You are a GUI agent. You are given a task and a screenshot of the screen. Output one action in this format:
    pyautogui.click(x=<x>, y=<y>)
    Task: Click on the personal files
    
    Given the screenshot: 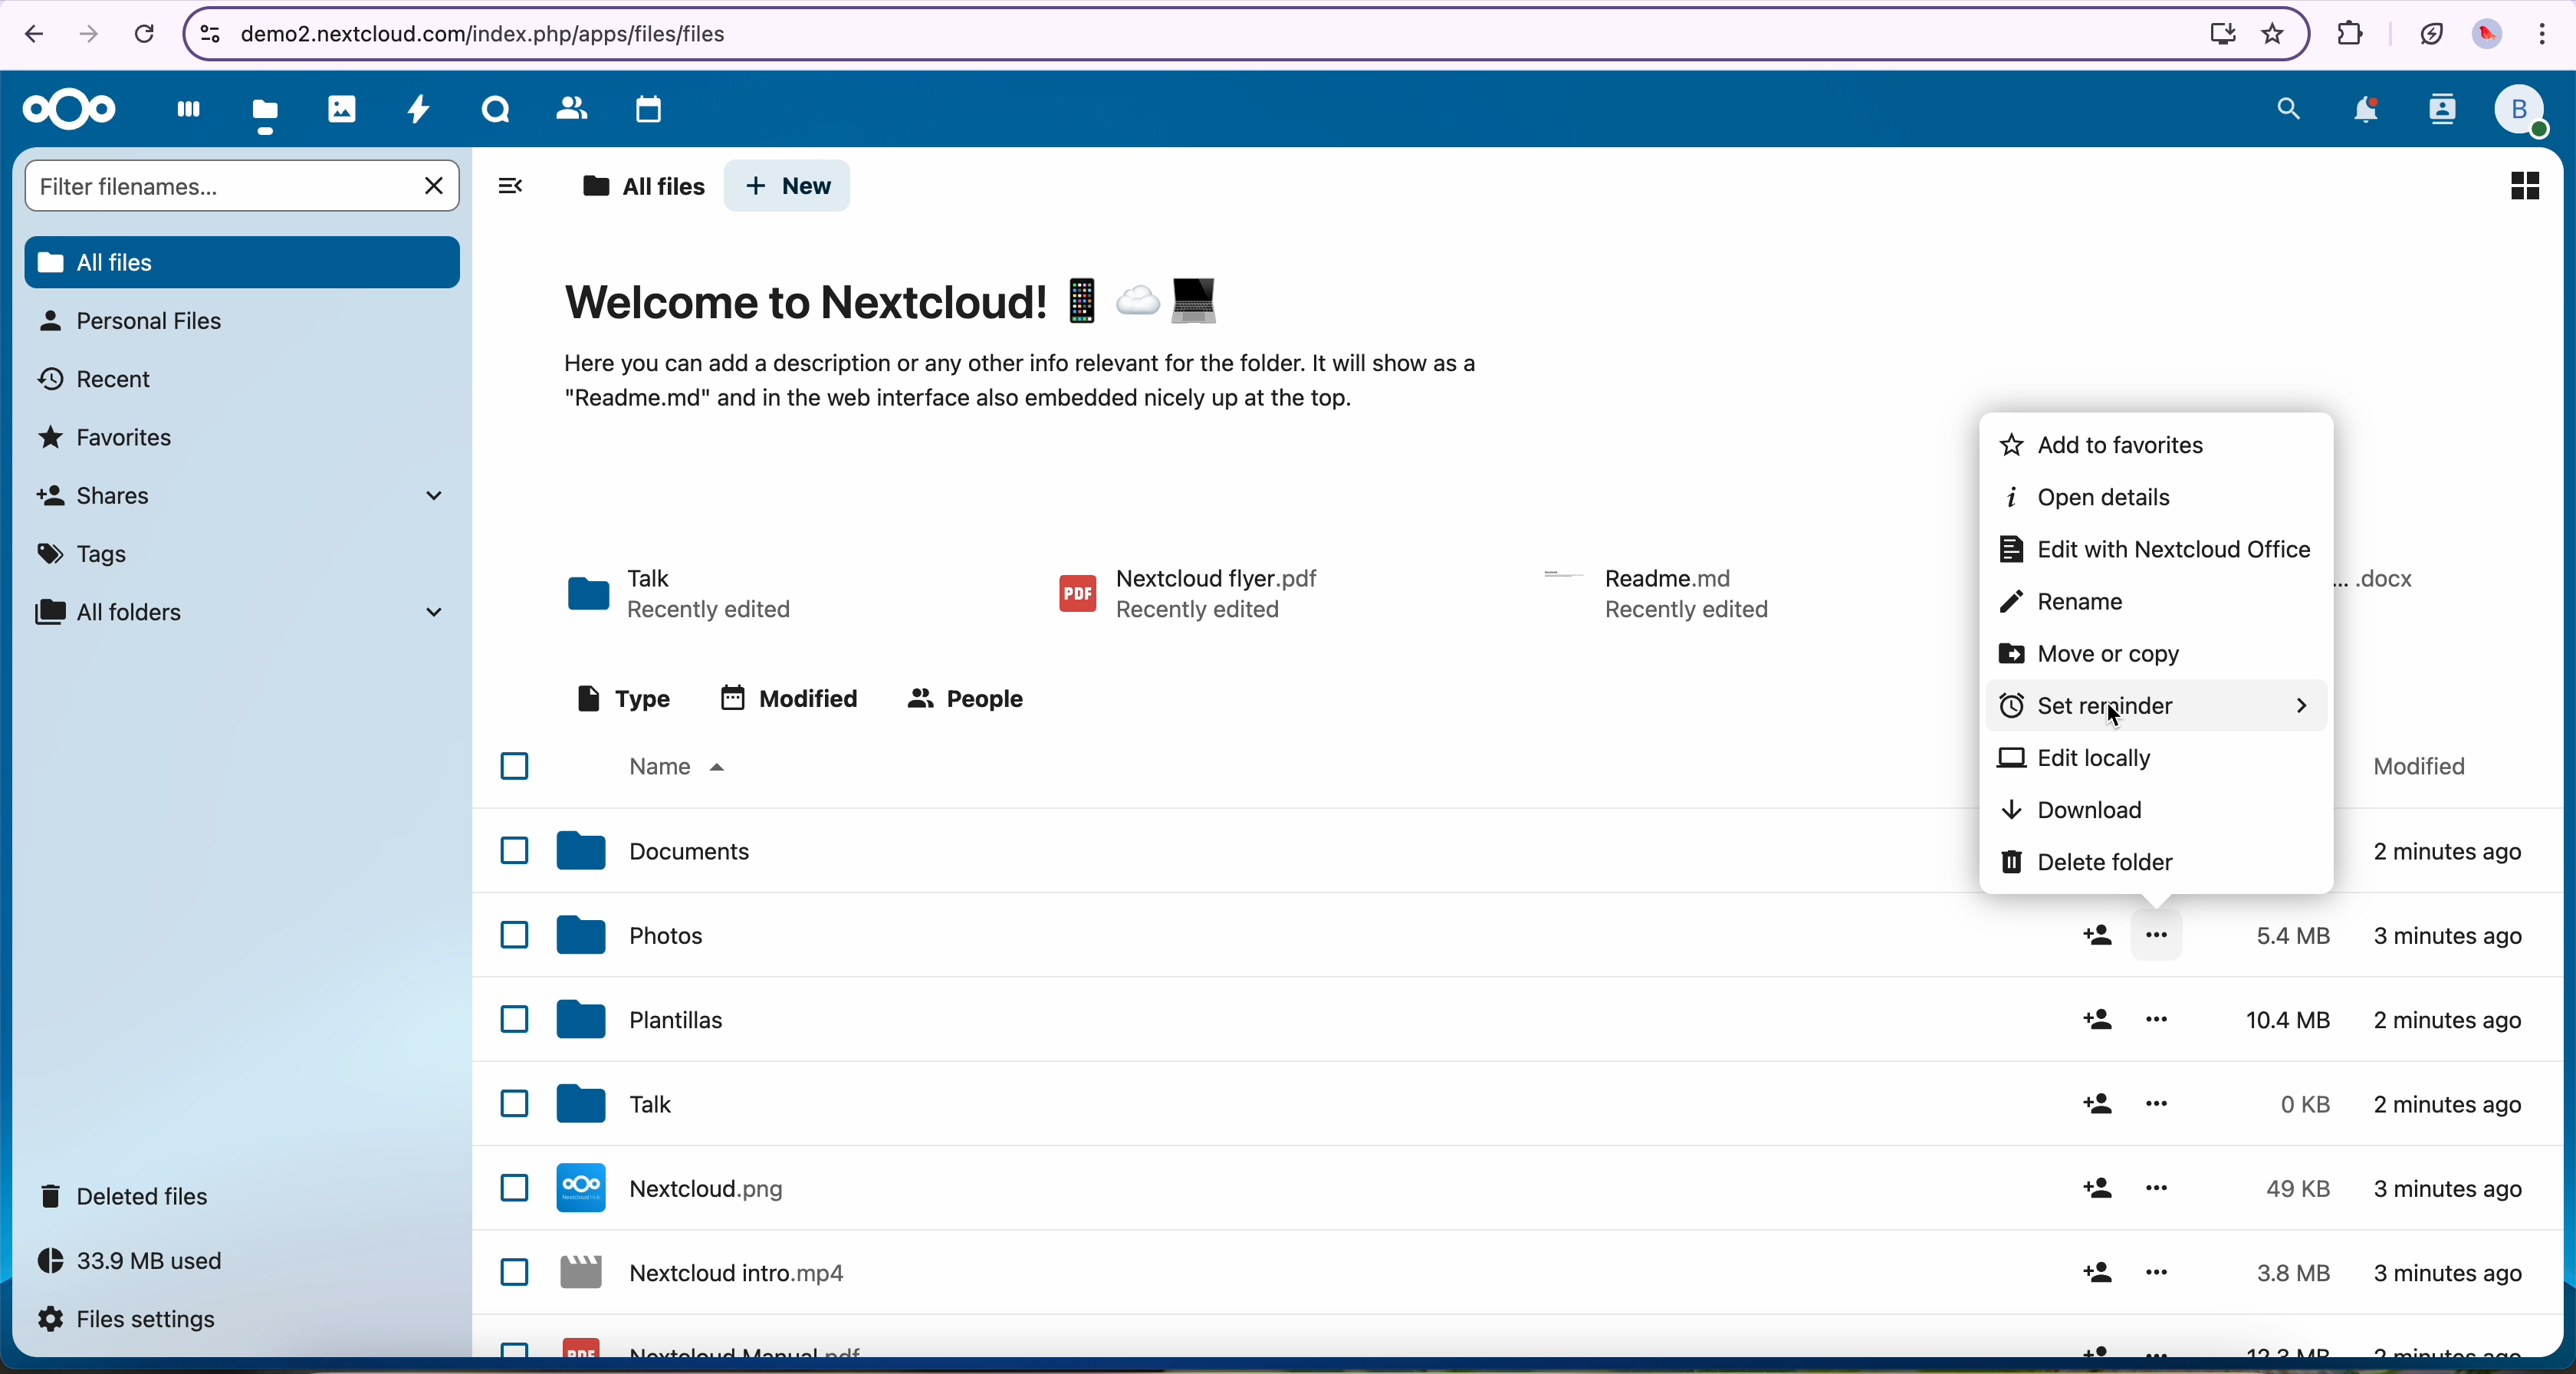 What is the action you would take?
    pyautogui.click(x=140, y=324)
    